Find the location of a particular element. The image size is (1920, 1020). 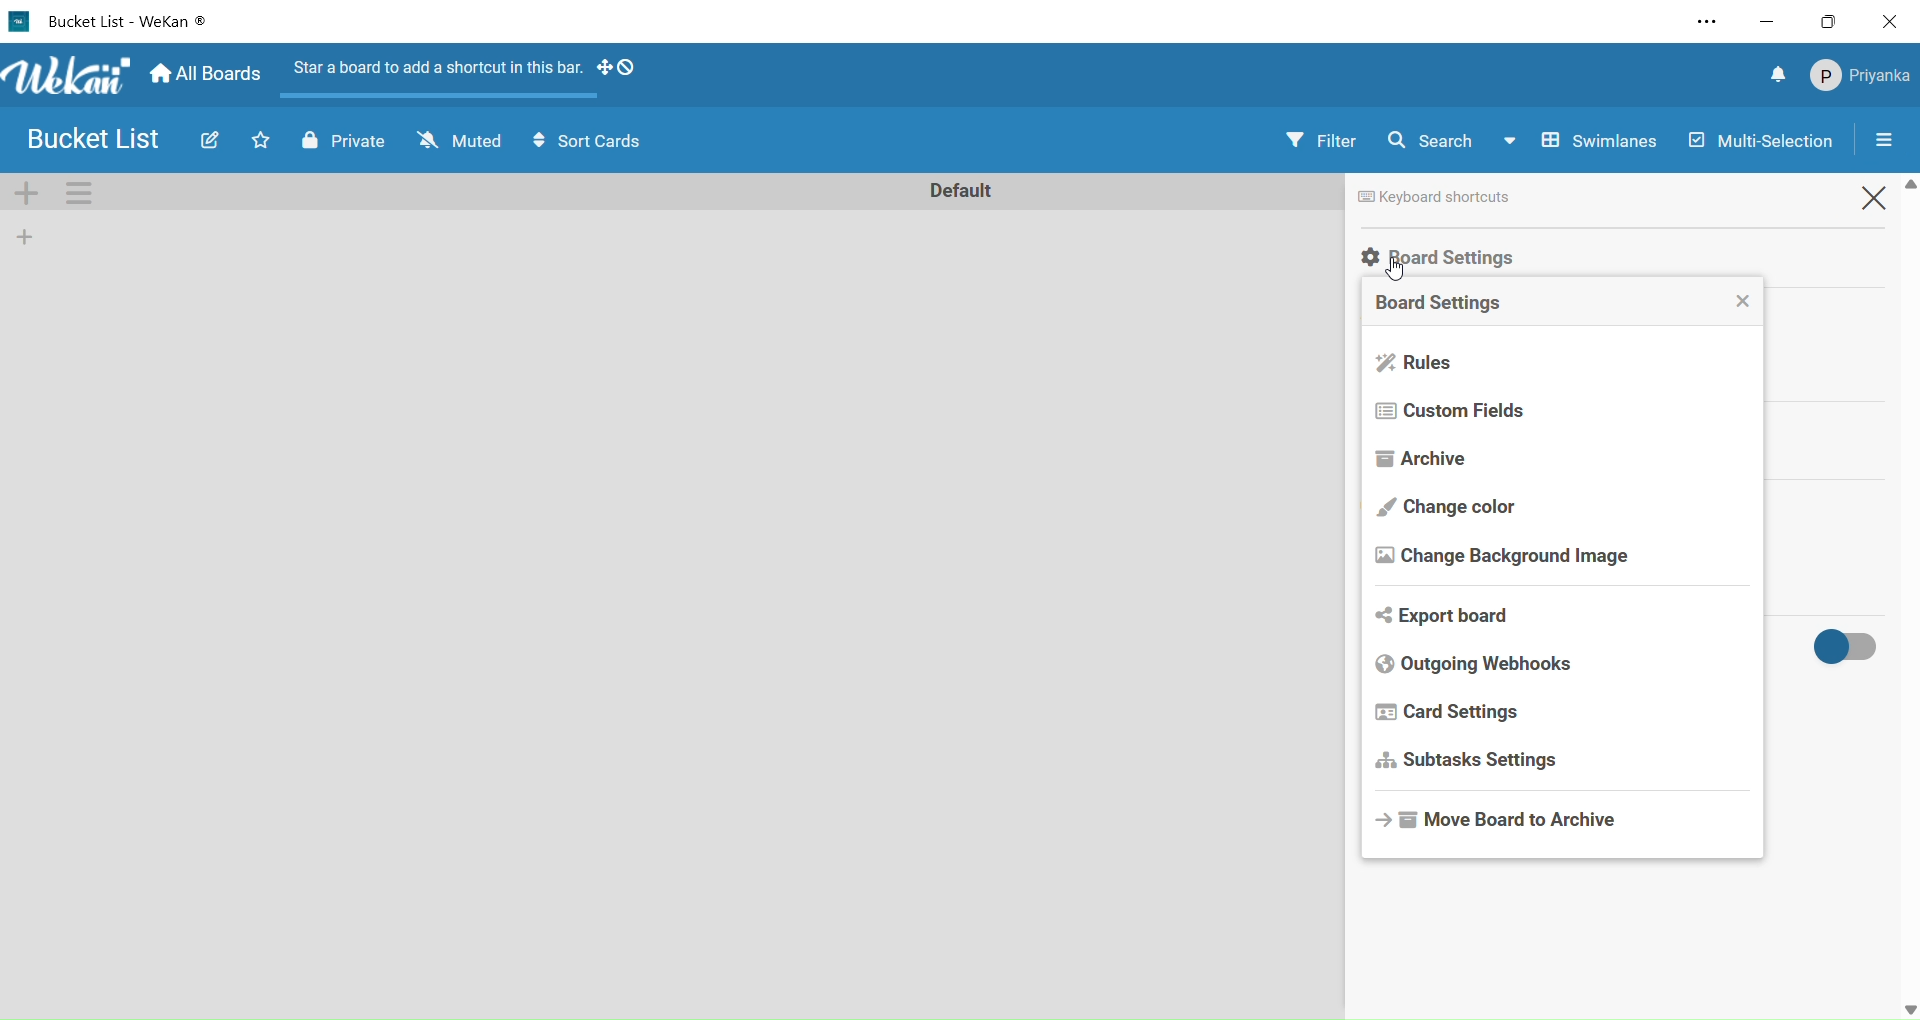

selecting board settings is located at coordinates (1473, 255).